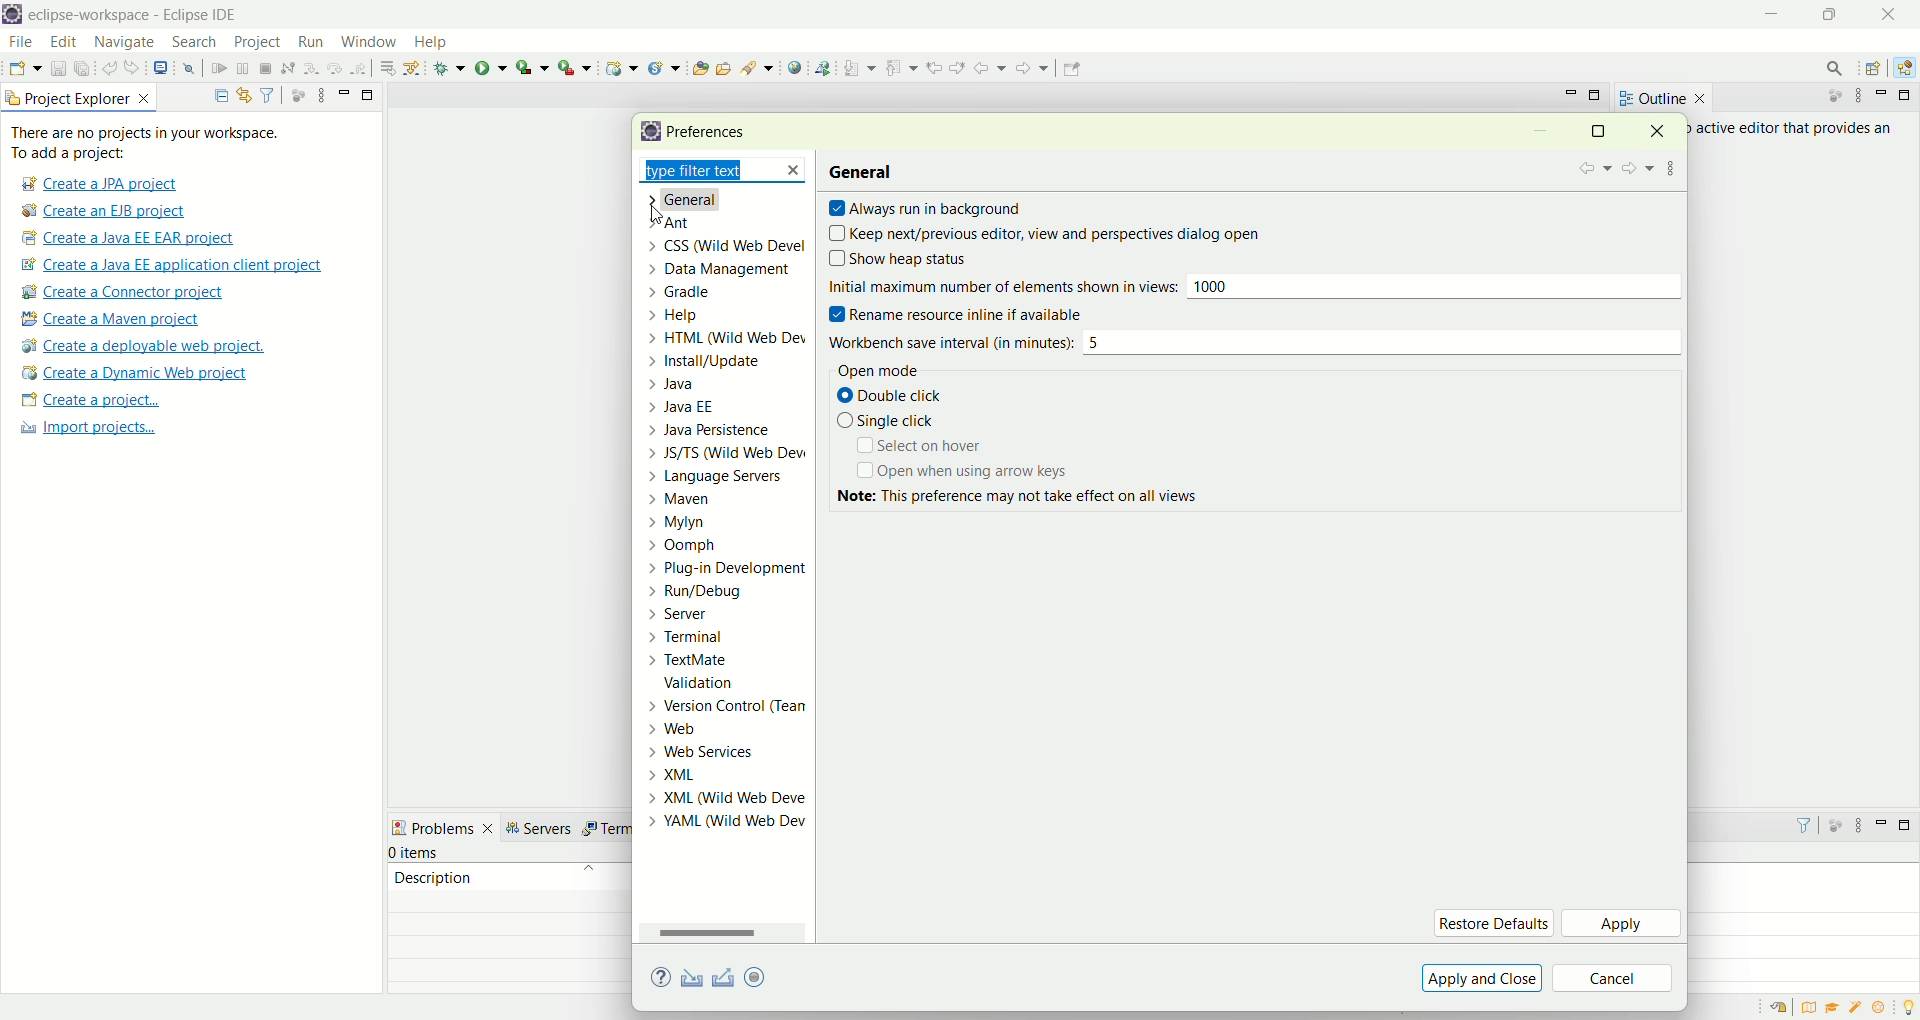 This screenshot has width=1920, height=1020. What do you see at coordinates (136, 68) in the screenshot?
I see `redo` at bounding box center [136, 68].